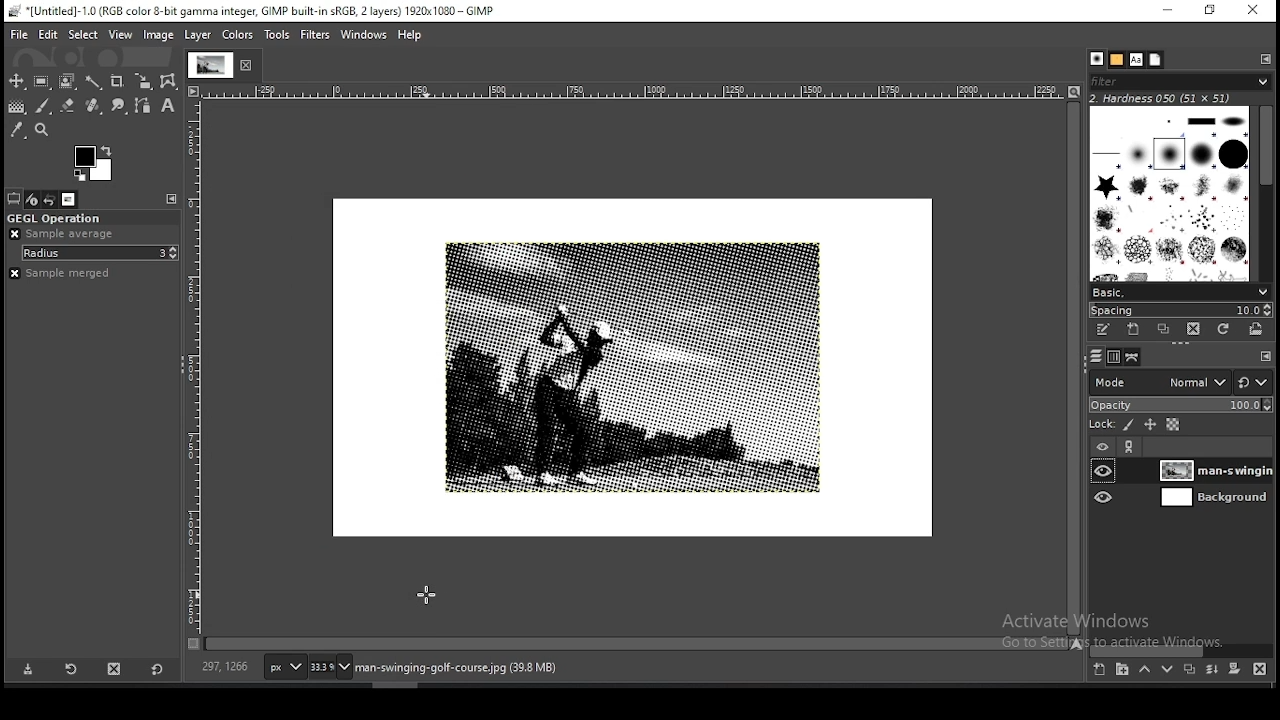  Describe the element at coordinates (268, 11) in the screenshot. I see `*[Untitled]-1.0 (RGB color 8-bit gamma integer, GIMP built-in sRGB, 2 layers) 1920x1080 - GIMP` at that location.